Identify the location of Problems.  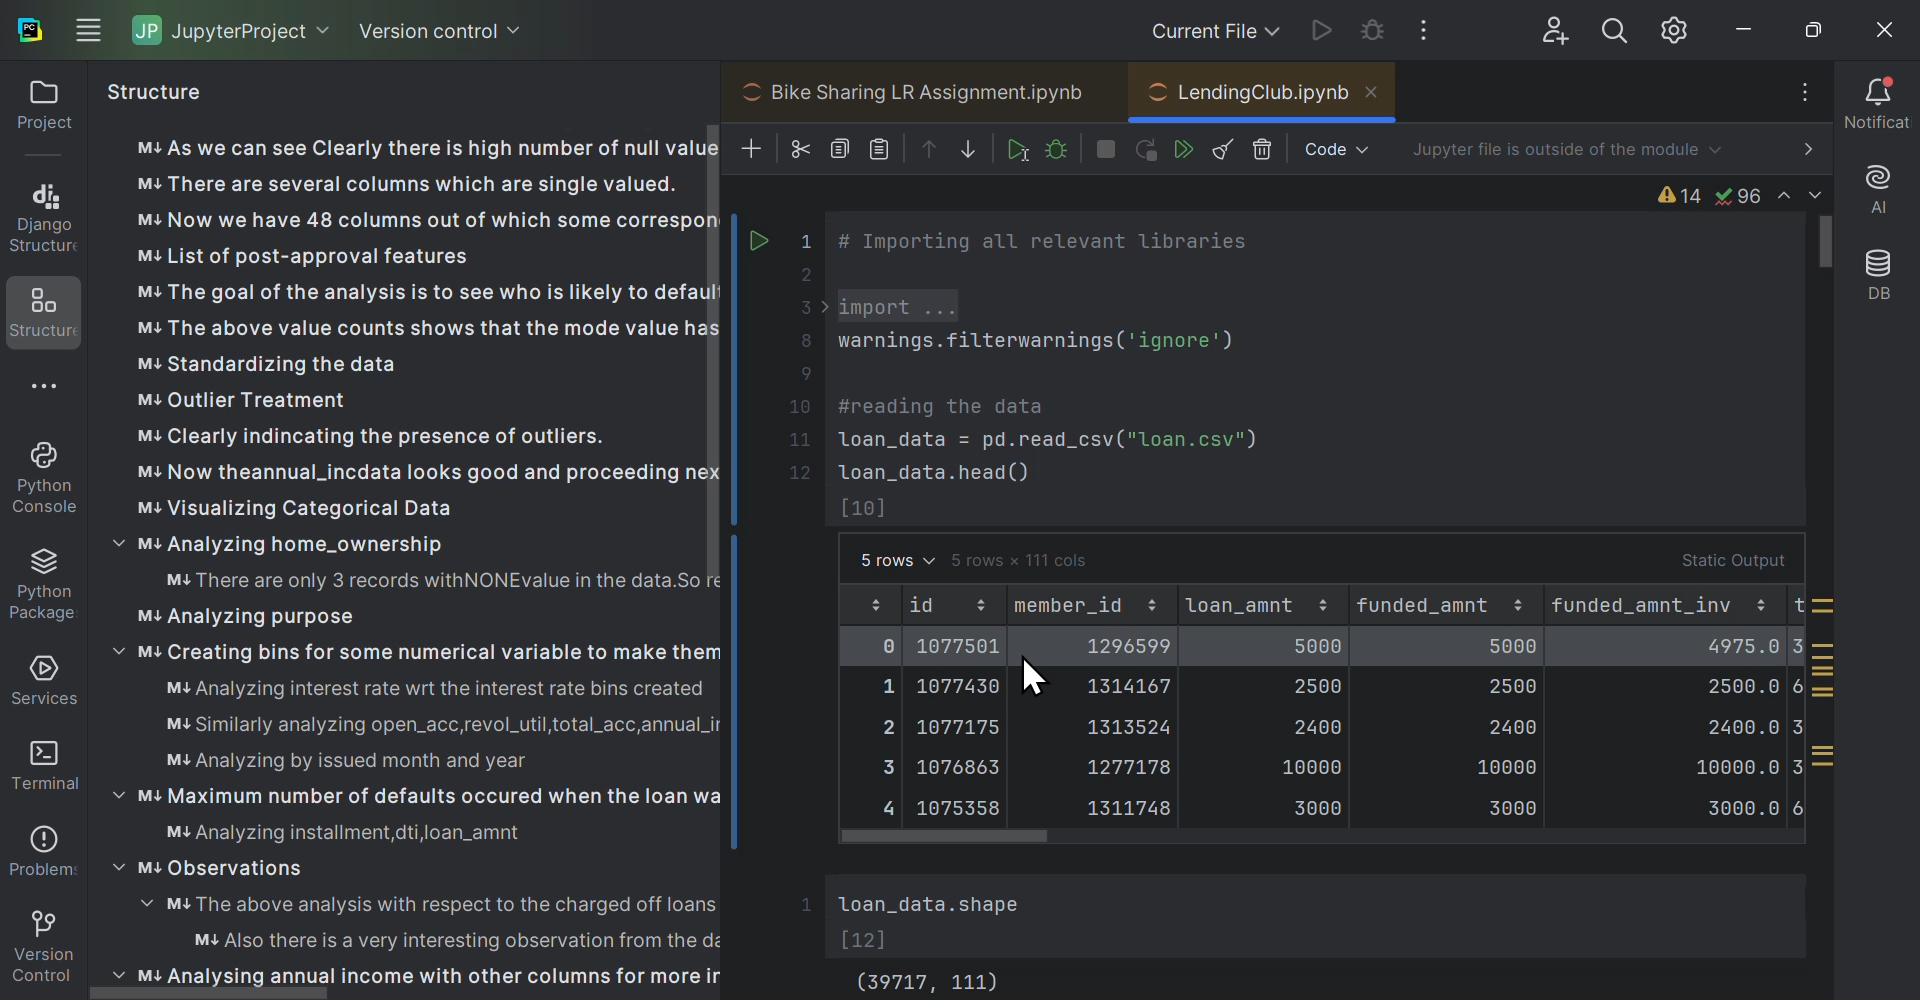
(42, 846).